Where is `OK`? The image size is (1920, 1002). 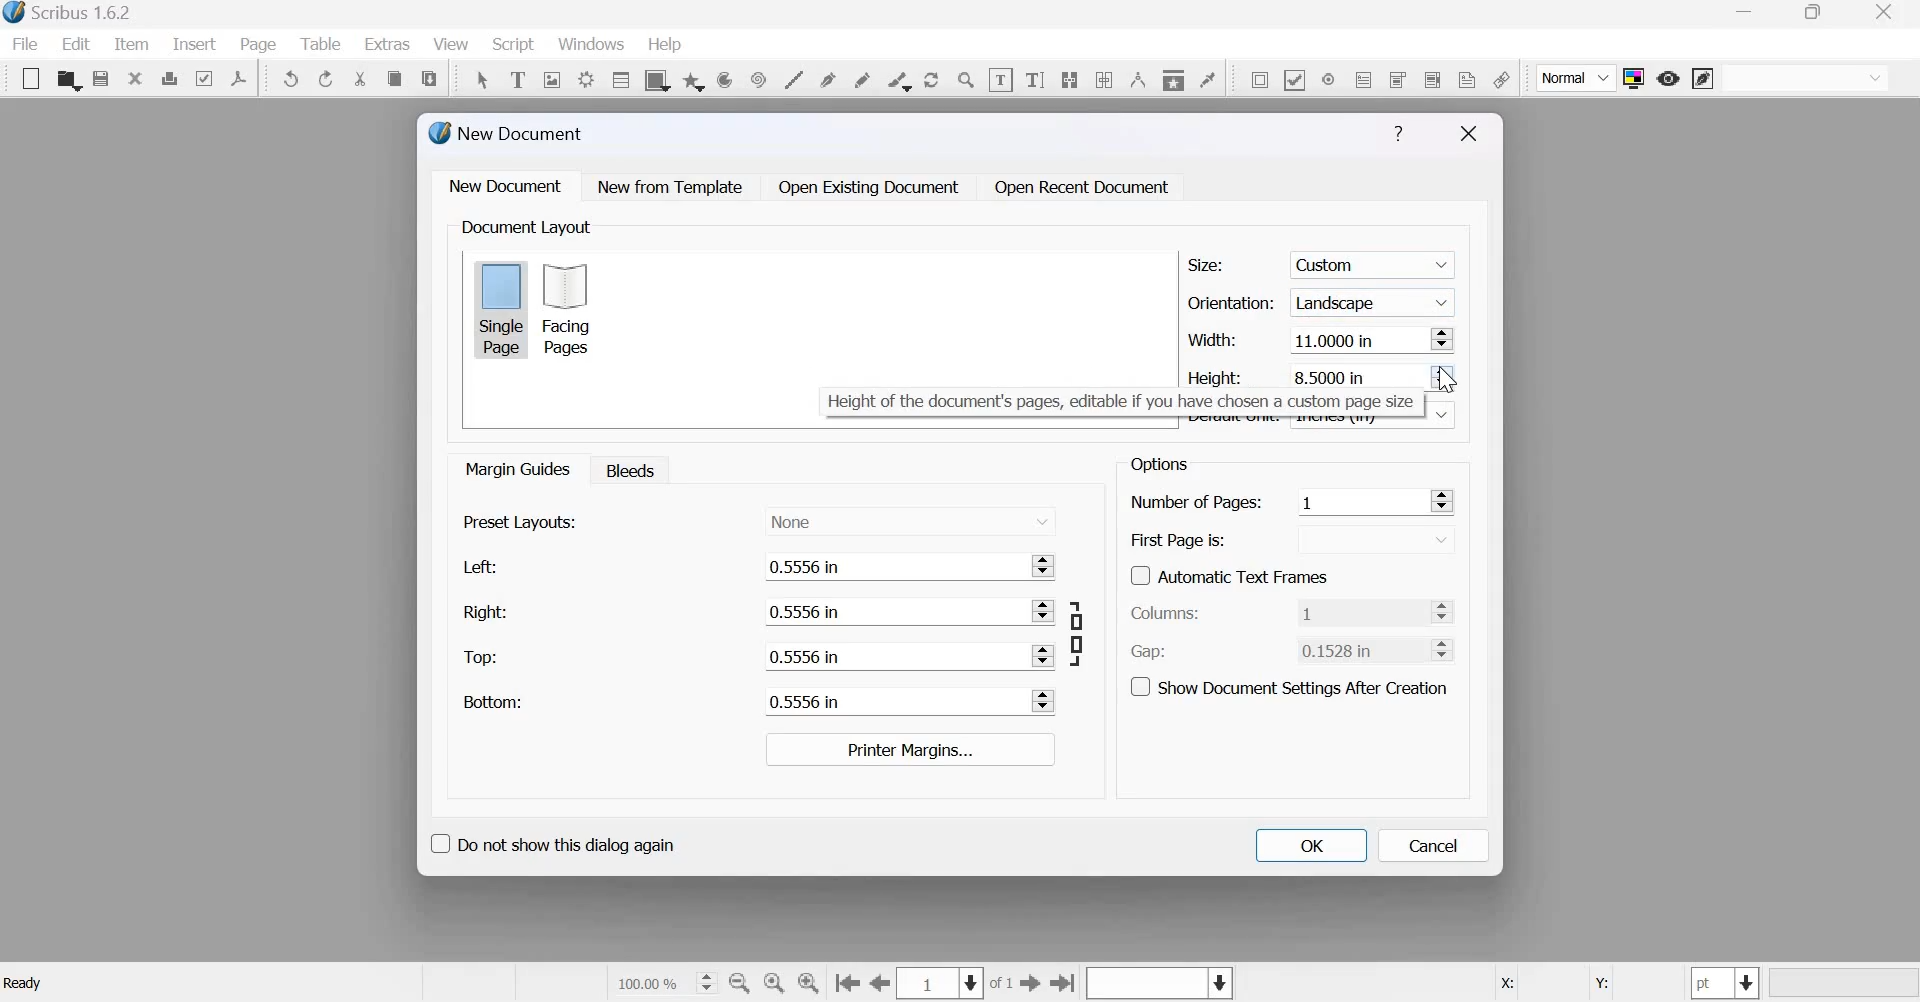
OK is located at coordinates (1310, 845).